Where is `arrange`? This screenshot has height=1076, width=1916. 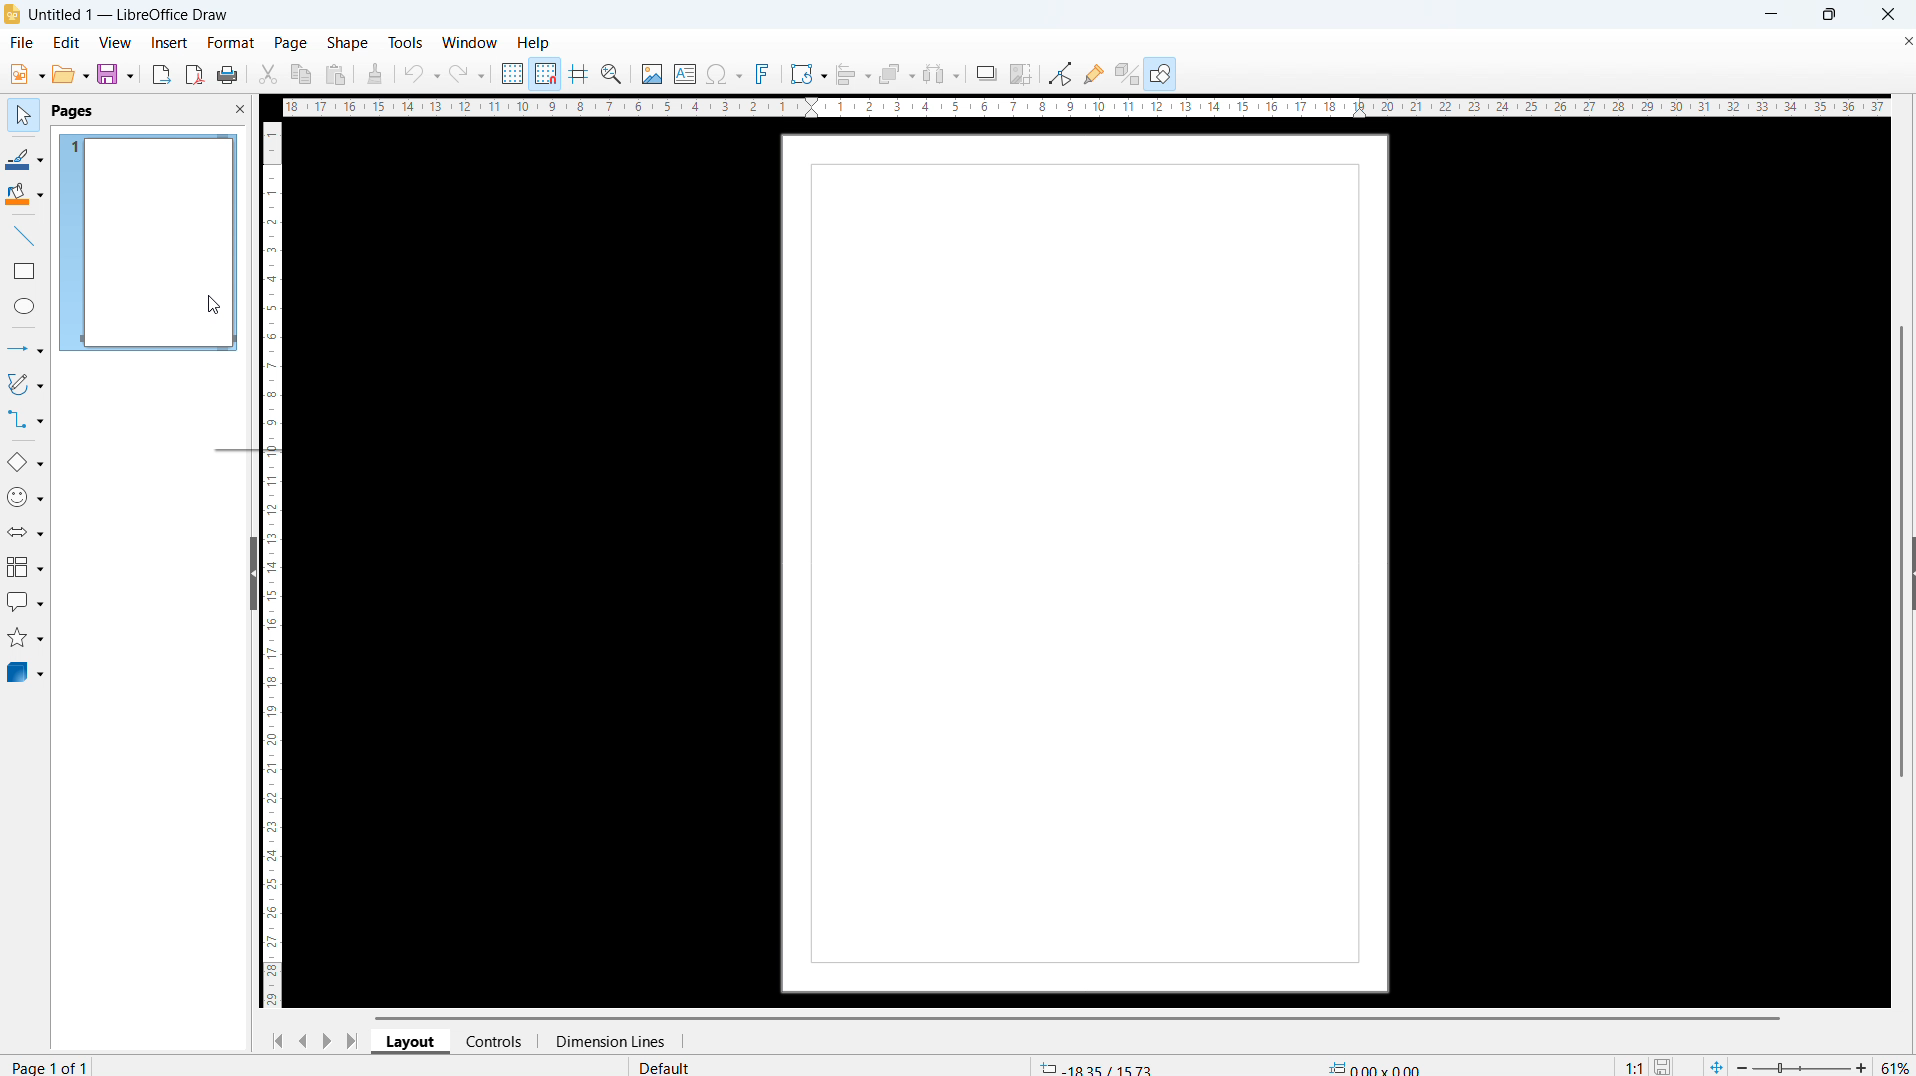 arrange is located at coordinates (895, 74).